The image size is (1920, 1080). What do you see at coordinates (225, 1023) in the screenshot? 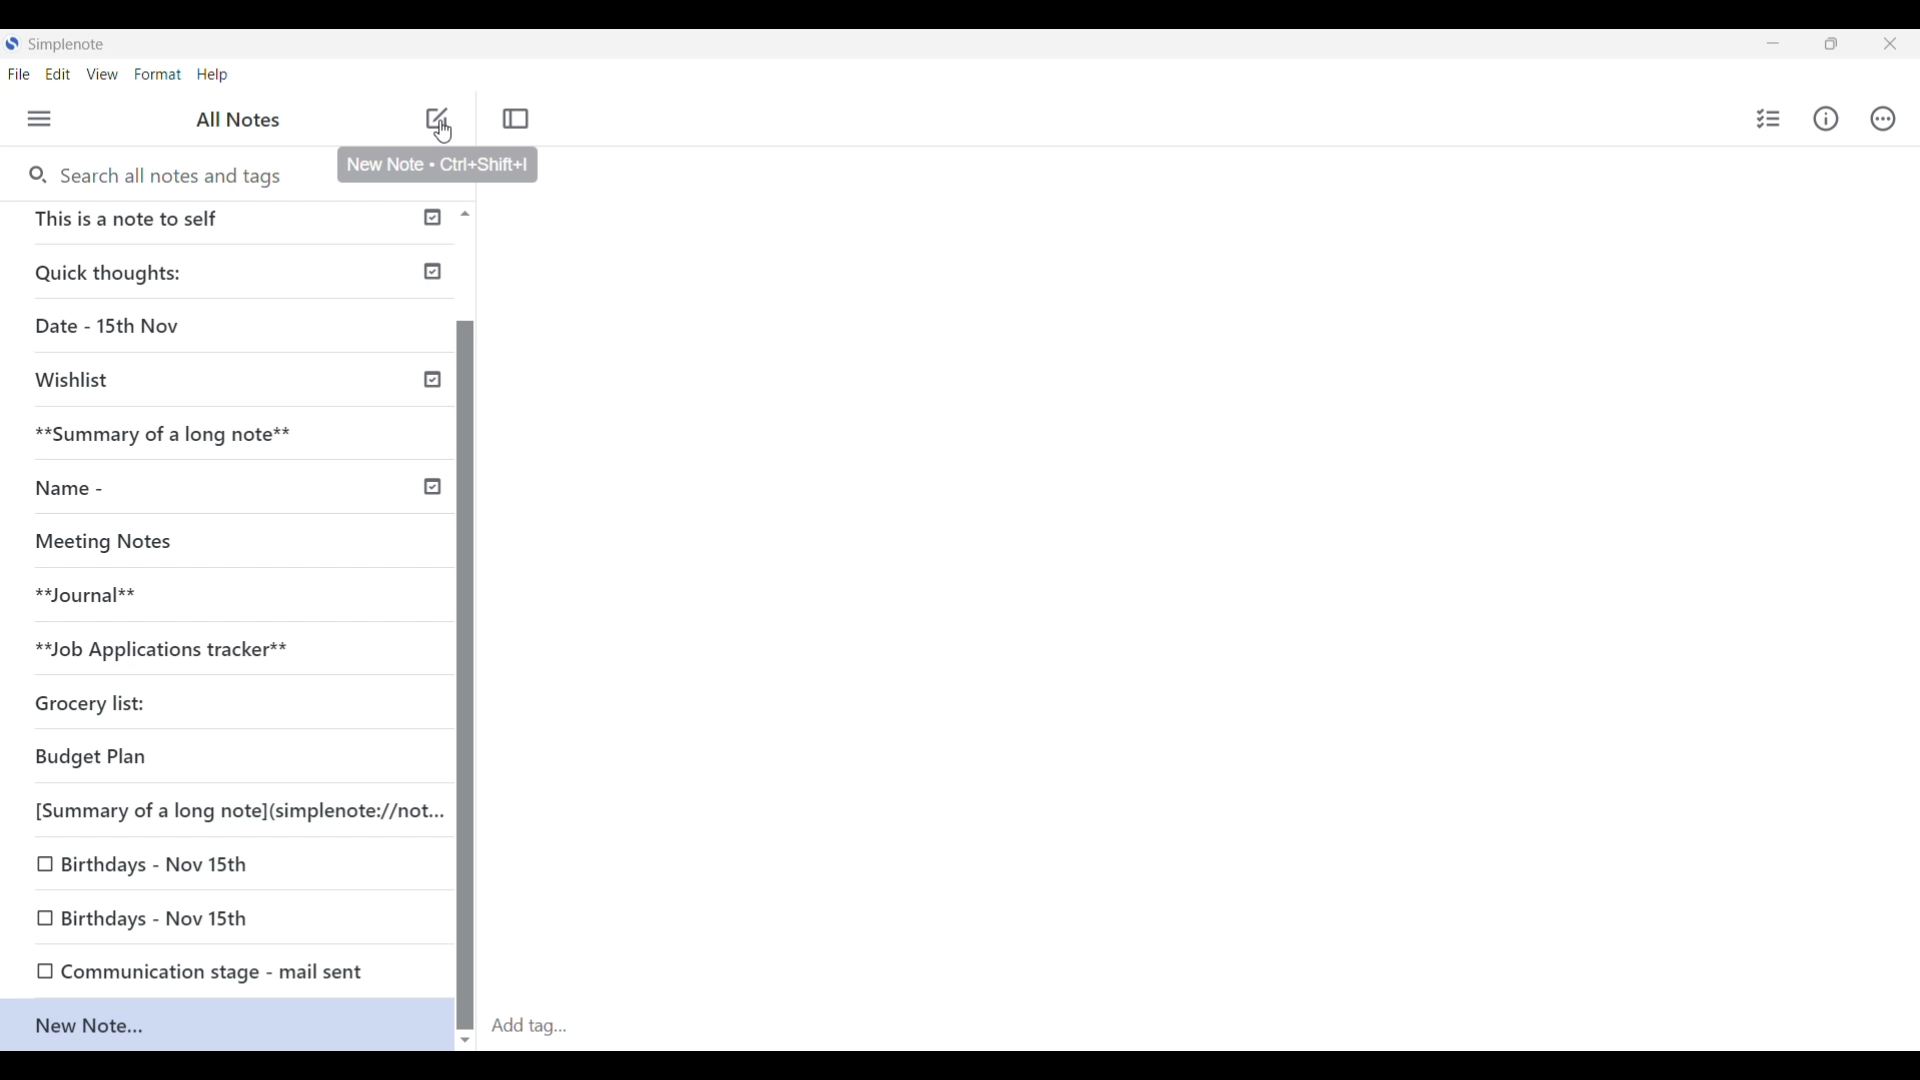
I see `Current note` at bounding box center [225, 1023].